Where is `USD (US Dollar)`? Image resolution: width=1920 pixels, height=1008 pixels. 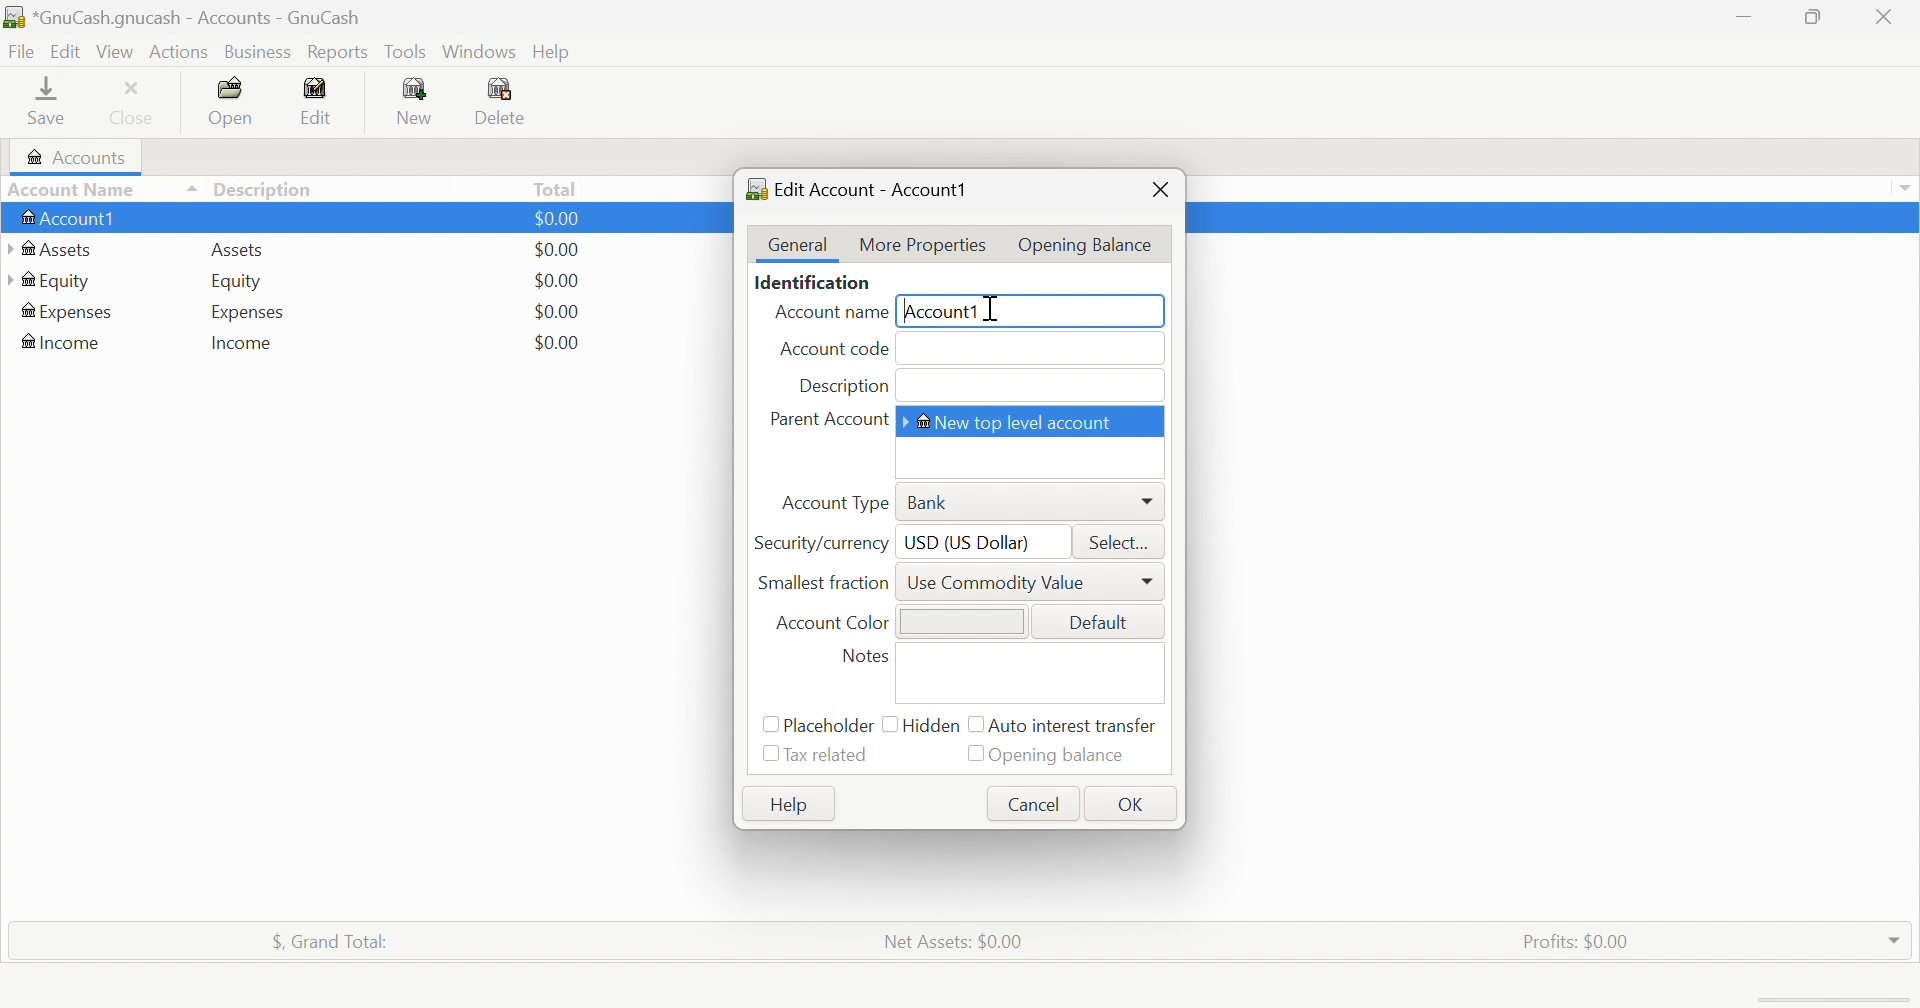 USD (US Dollar) is located at coordinates (970, 544).